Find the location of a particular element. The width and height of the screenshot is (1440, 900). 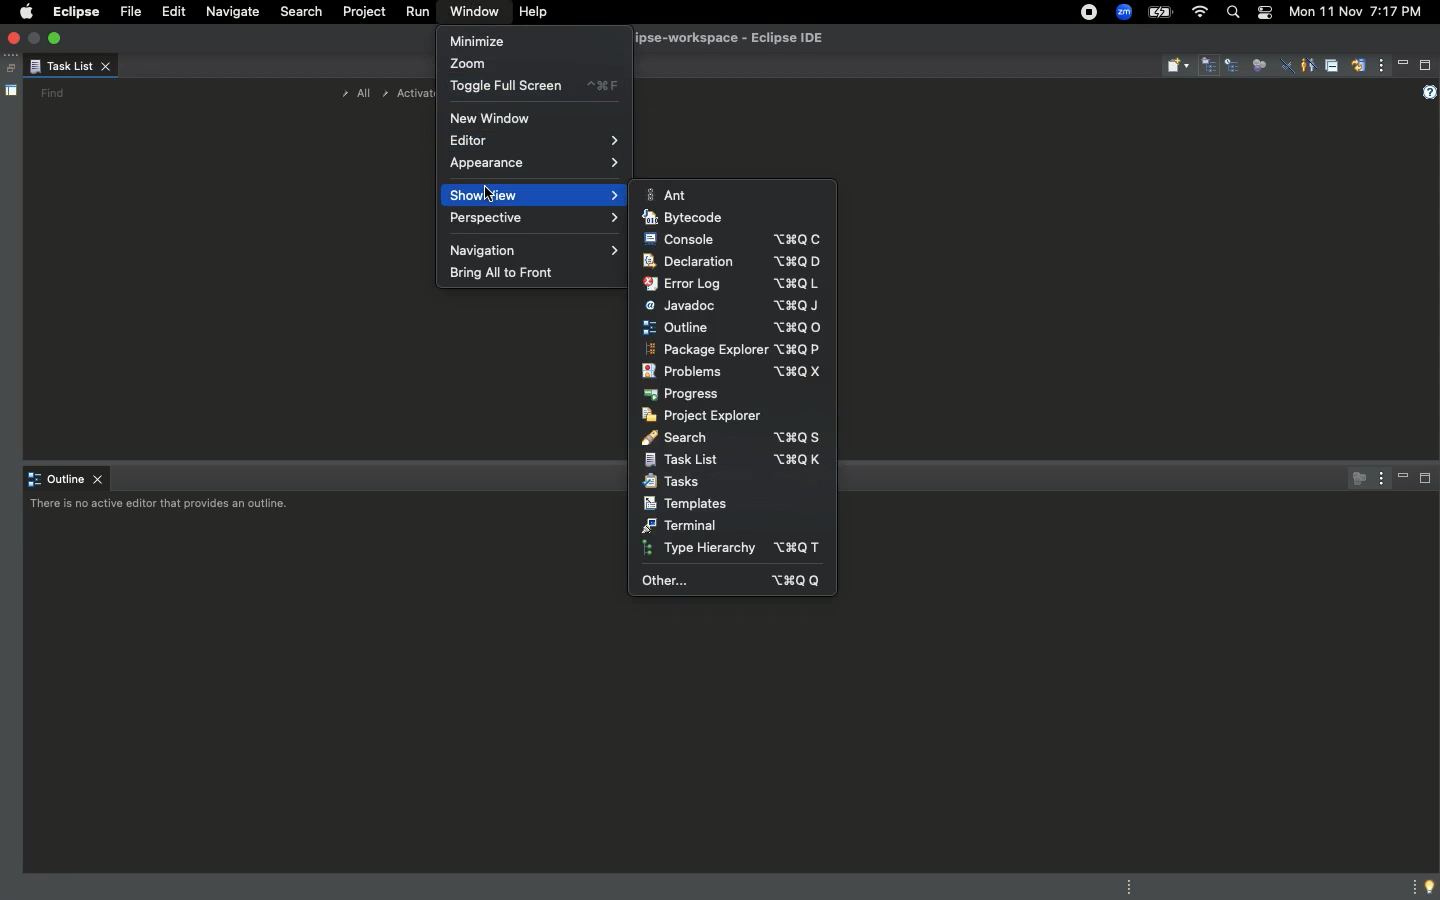

Focus on workweek is located at coordinates (1259, 63).